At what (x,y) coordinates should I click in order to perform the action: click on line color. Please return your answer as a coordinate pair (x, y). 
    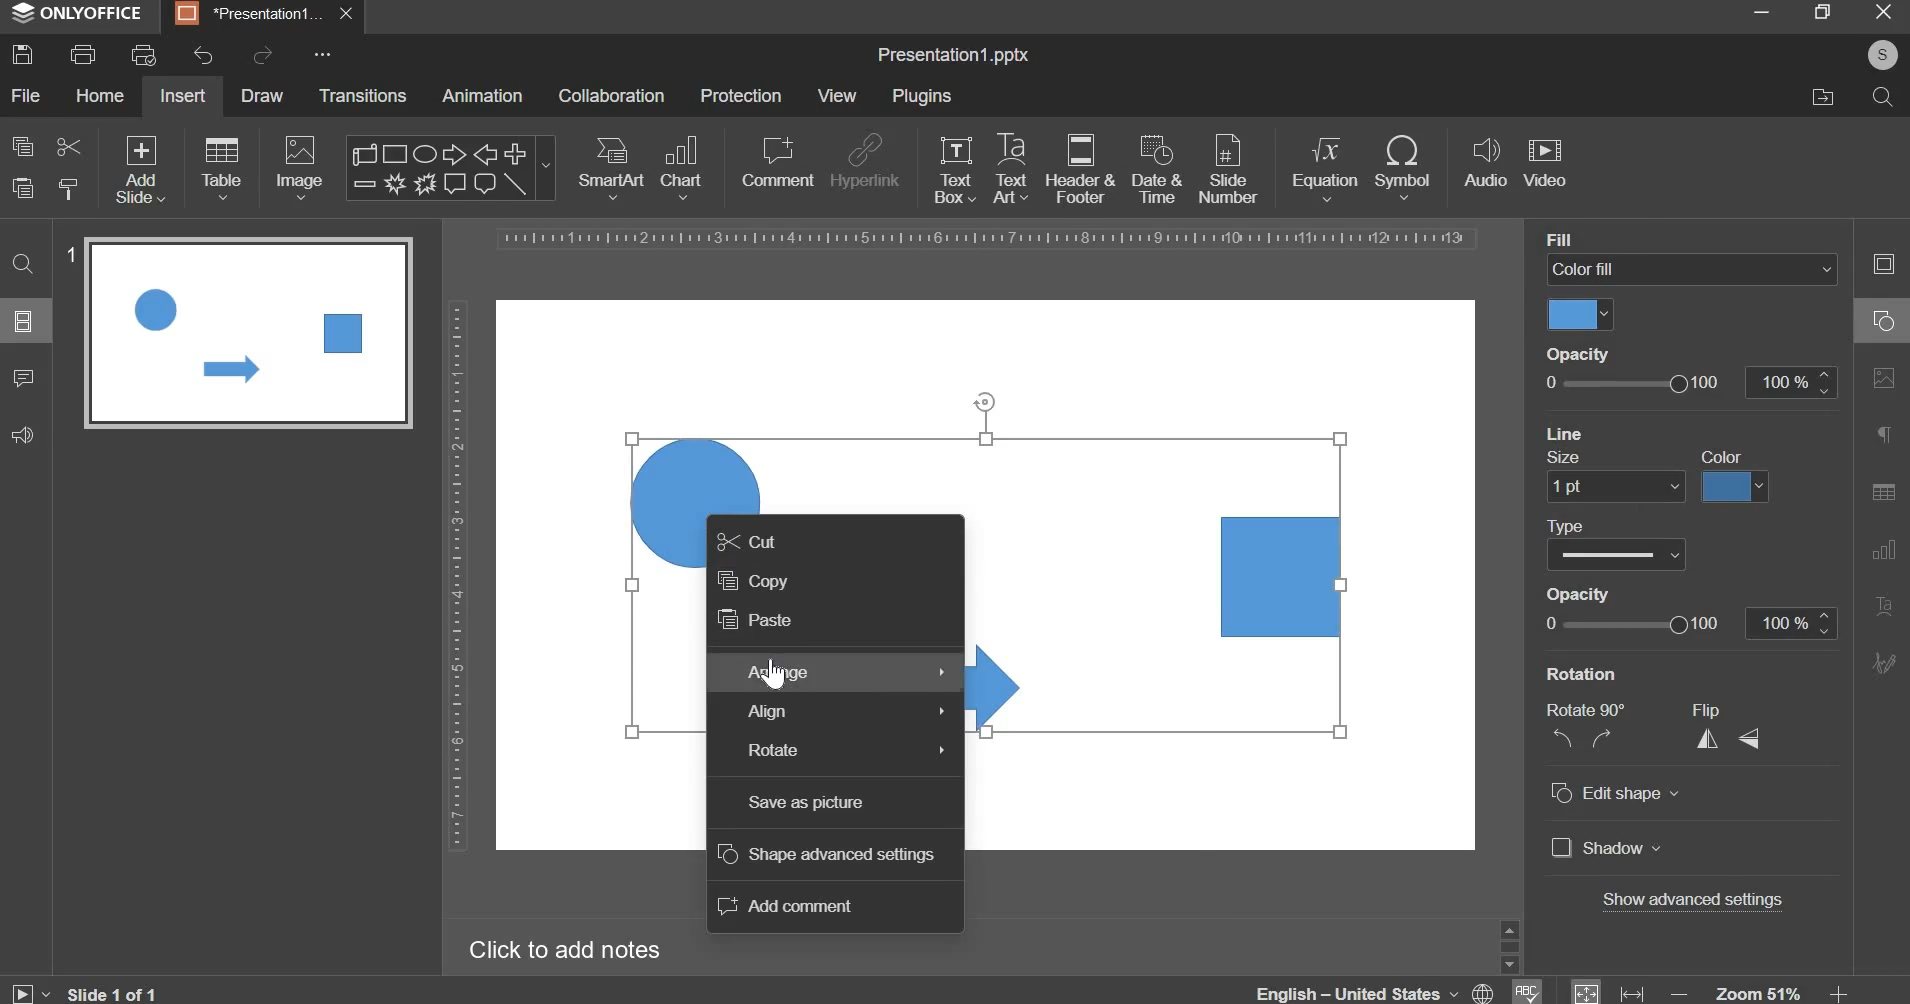
    Looking at the image, I should click on (1735, 485).